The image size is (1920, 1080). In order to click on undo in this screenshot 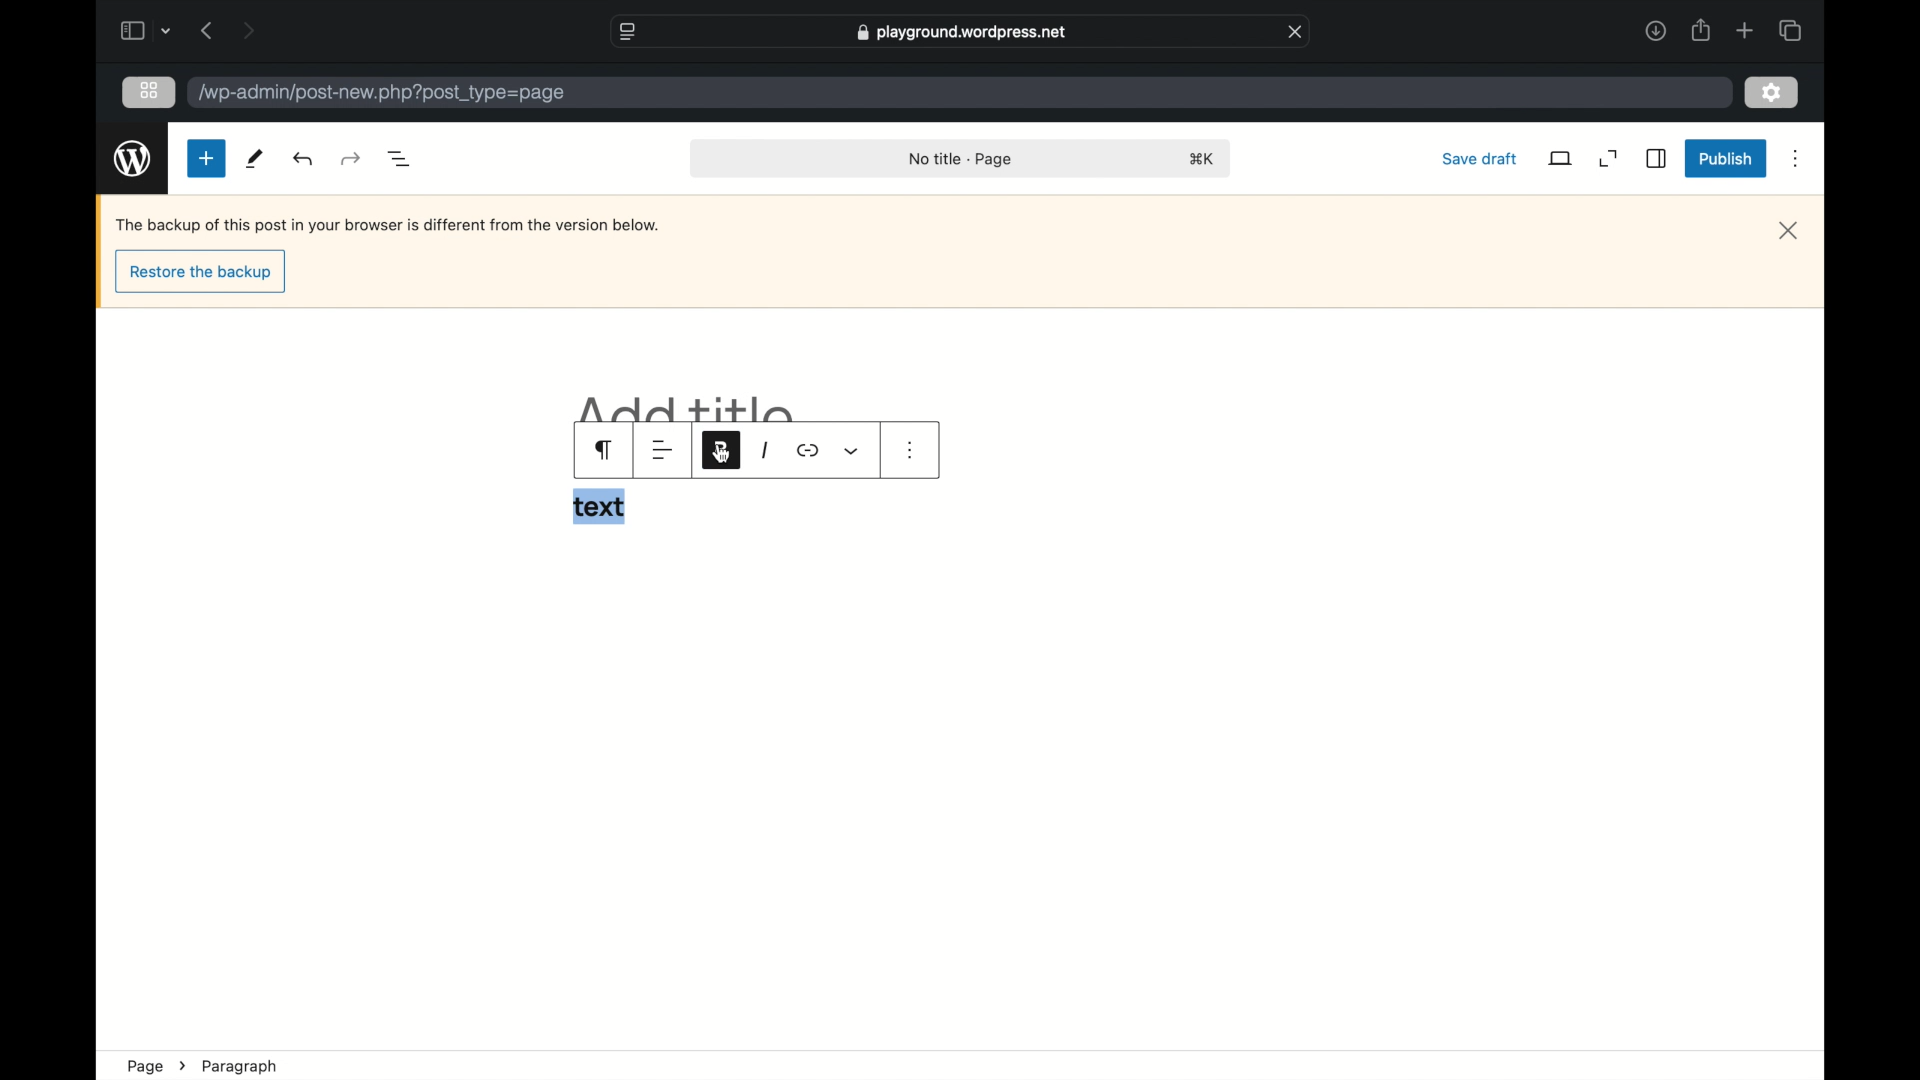, I will do `click(352, 158)`.